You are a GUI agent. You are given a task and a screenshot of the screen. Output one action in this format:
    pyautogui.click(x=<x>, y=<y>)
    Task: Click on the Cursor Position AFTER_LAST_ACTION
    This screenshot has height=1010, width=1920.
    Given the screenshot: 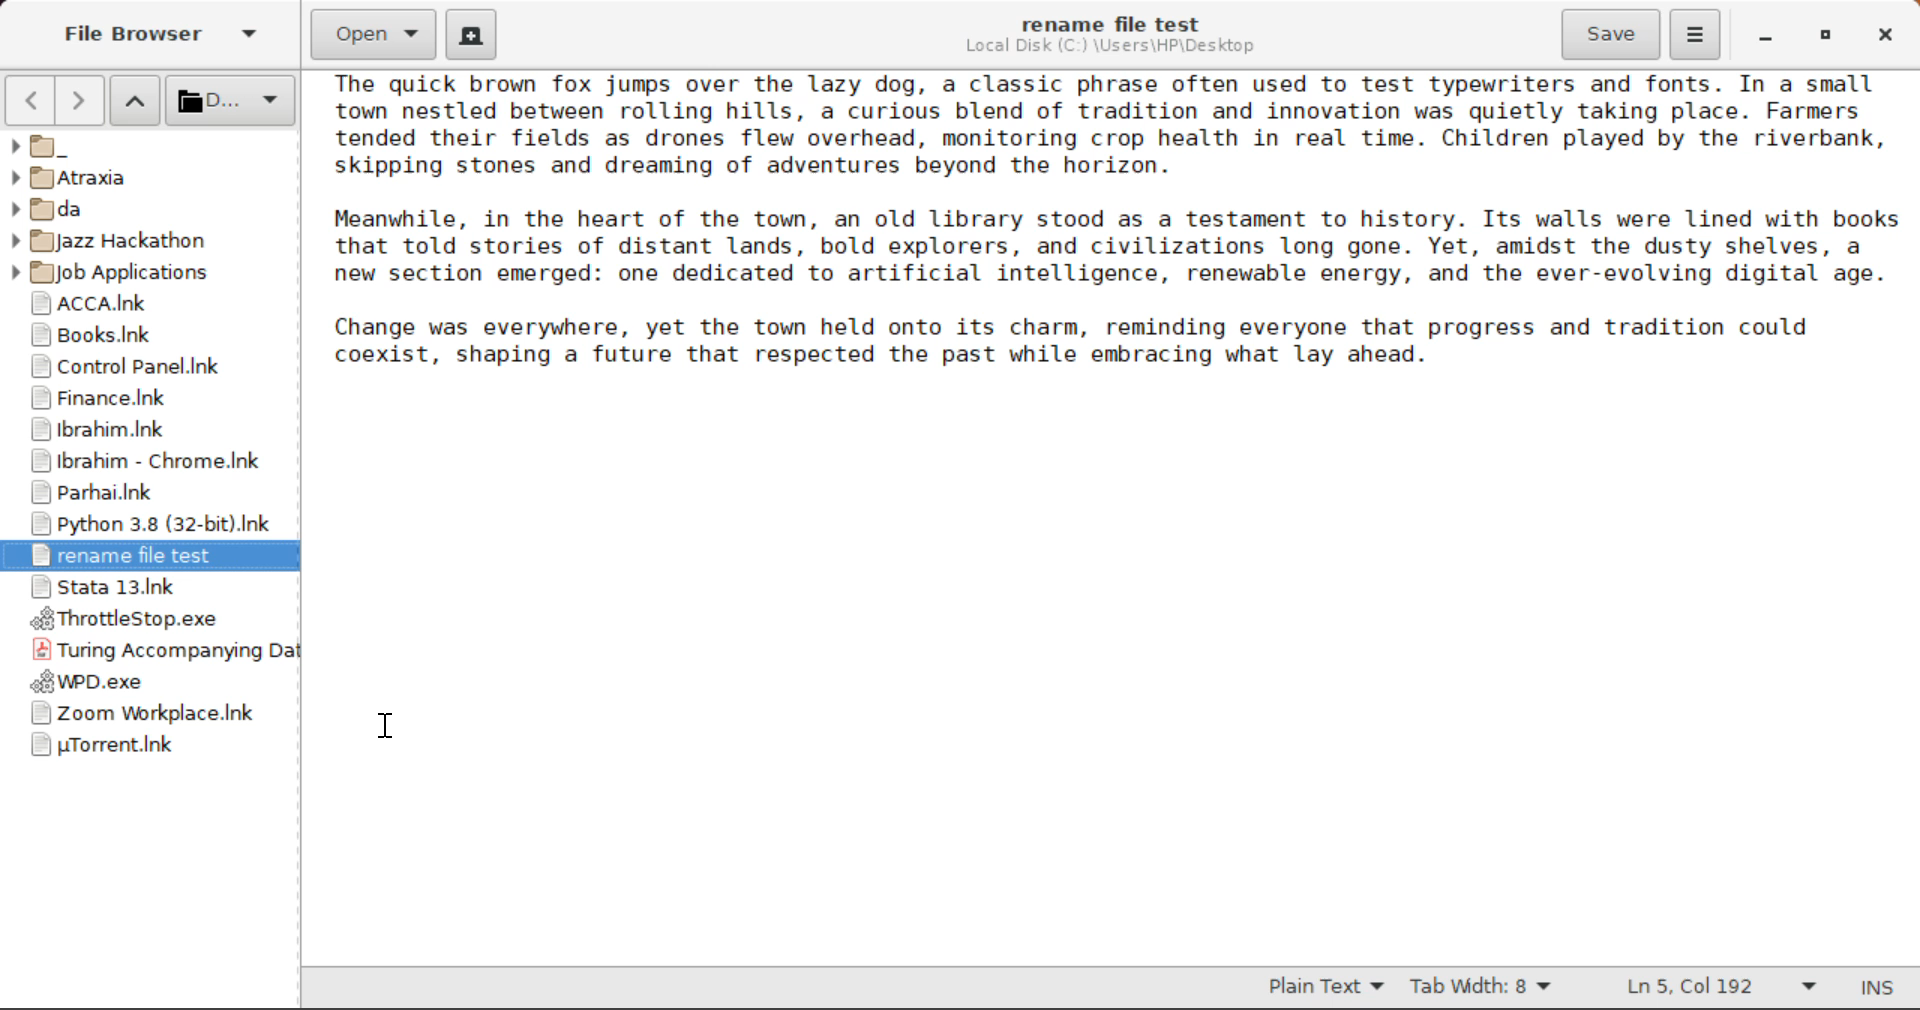 What is the action you would take?
    pyautogui.click(x=384, y=731)
    